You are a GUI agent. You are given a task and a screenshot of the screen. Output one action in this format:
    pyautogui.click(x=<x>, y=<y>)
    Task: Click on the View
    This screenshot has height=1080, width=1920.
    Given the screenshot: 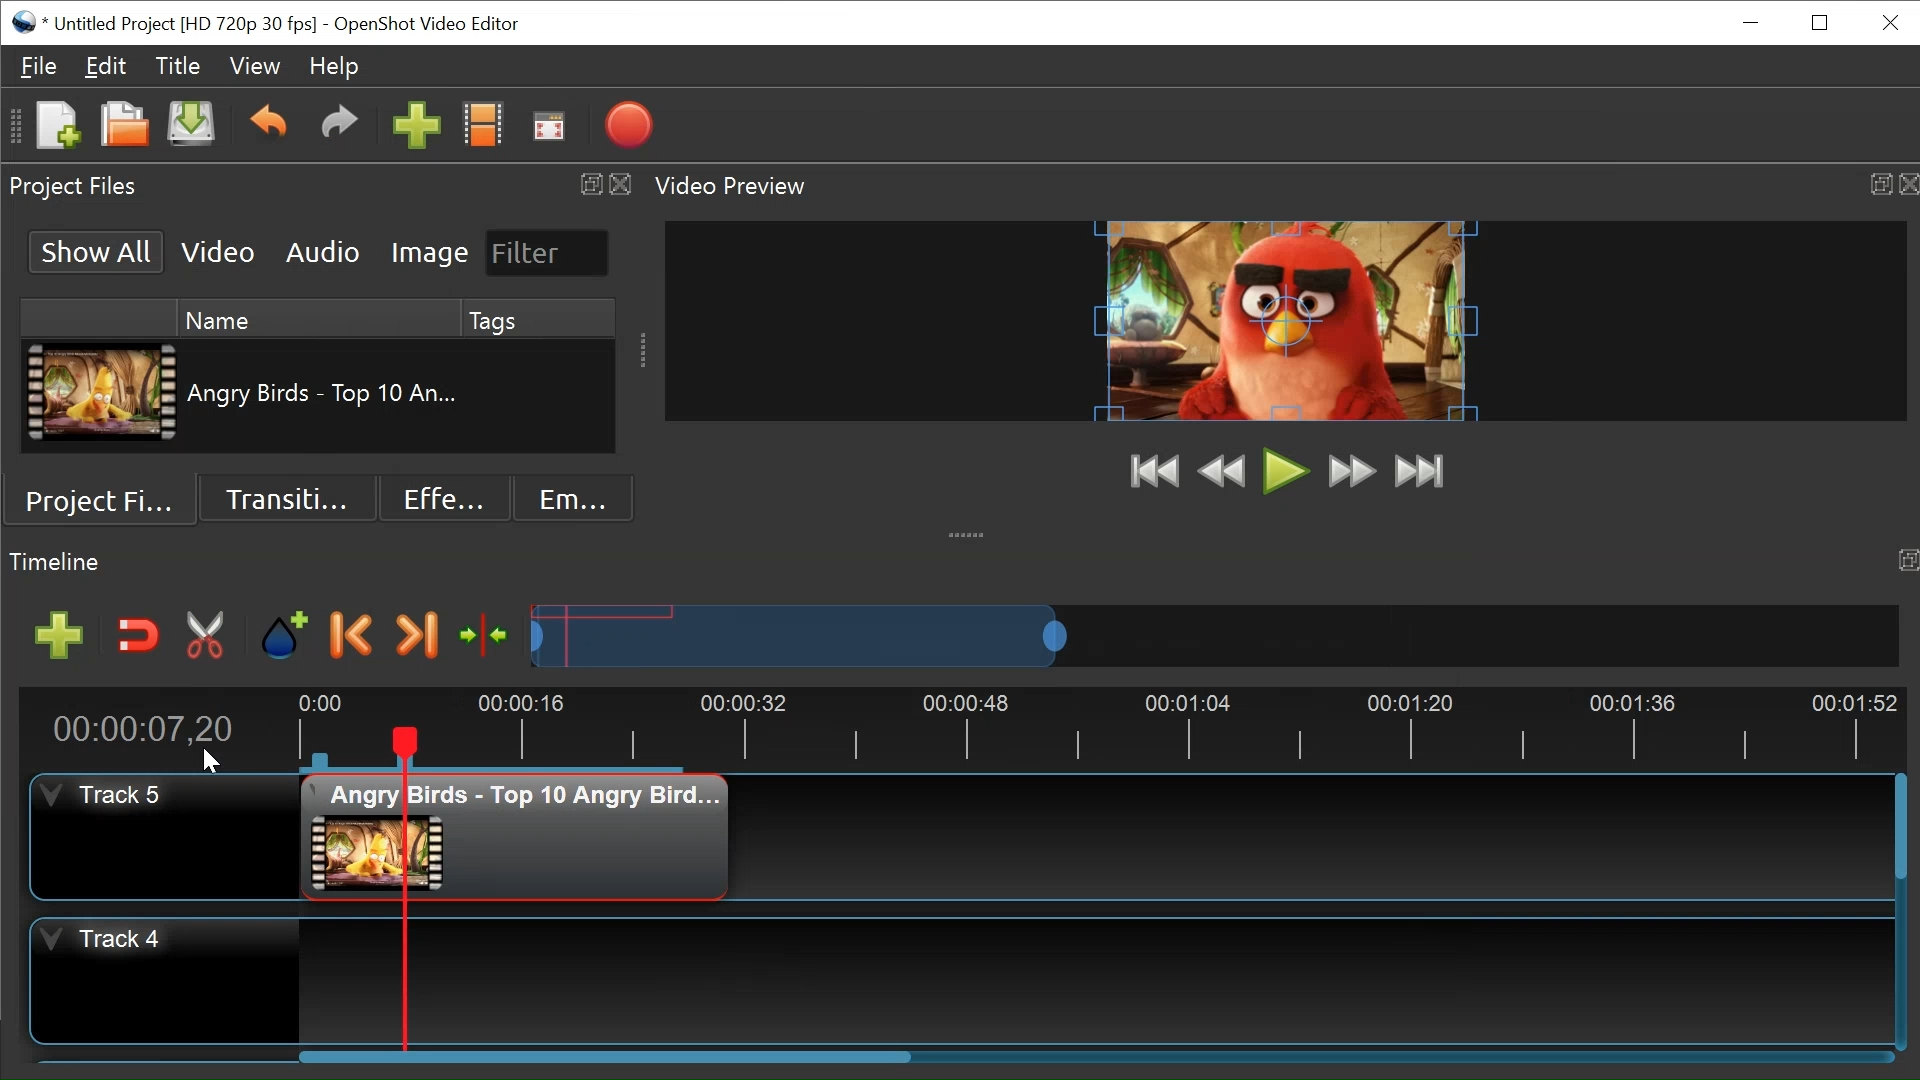 What is the action you would take?
    pyautogui.click(x=254, y=66)
    